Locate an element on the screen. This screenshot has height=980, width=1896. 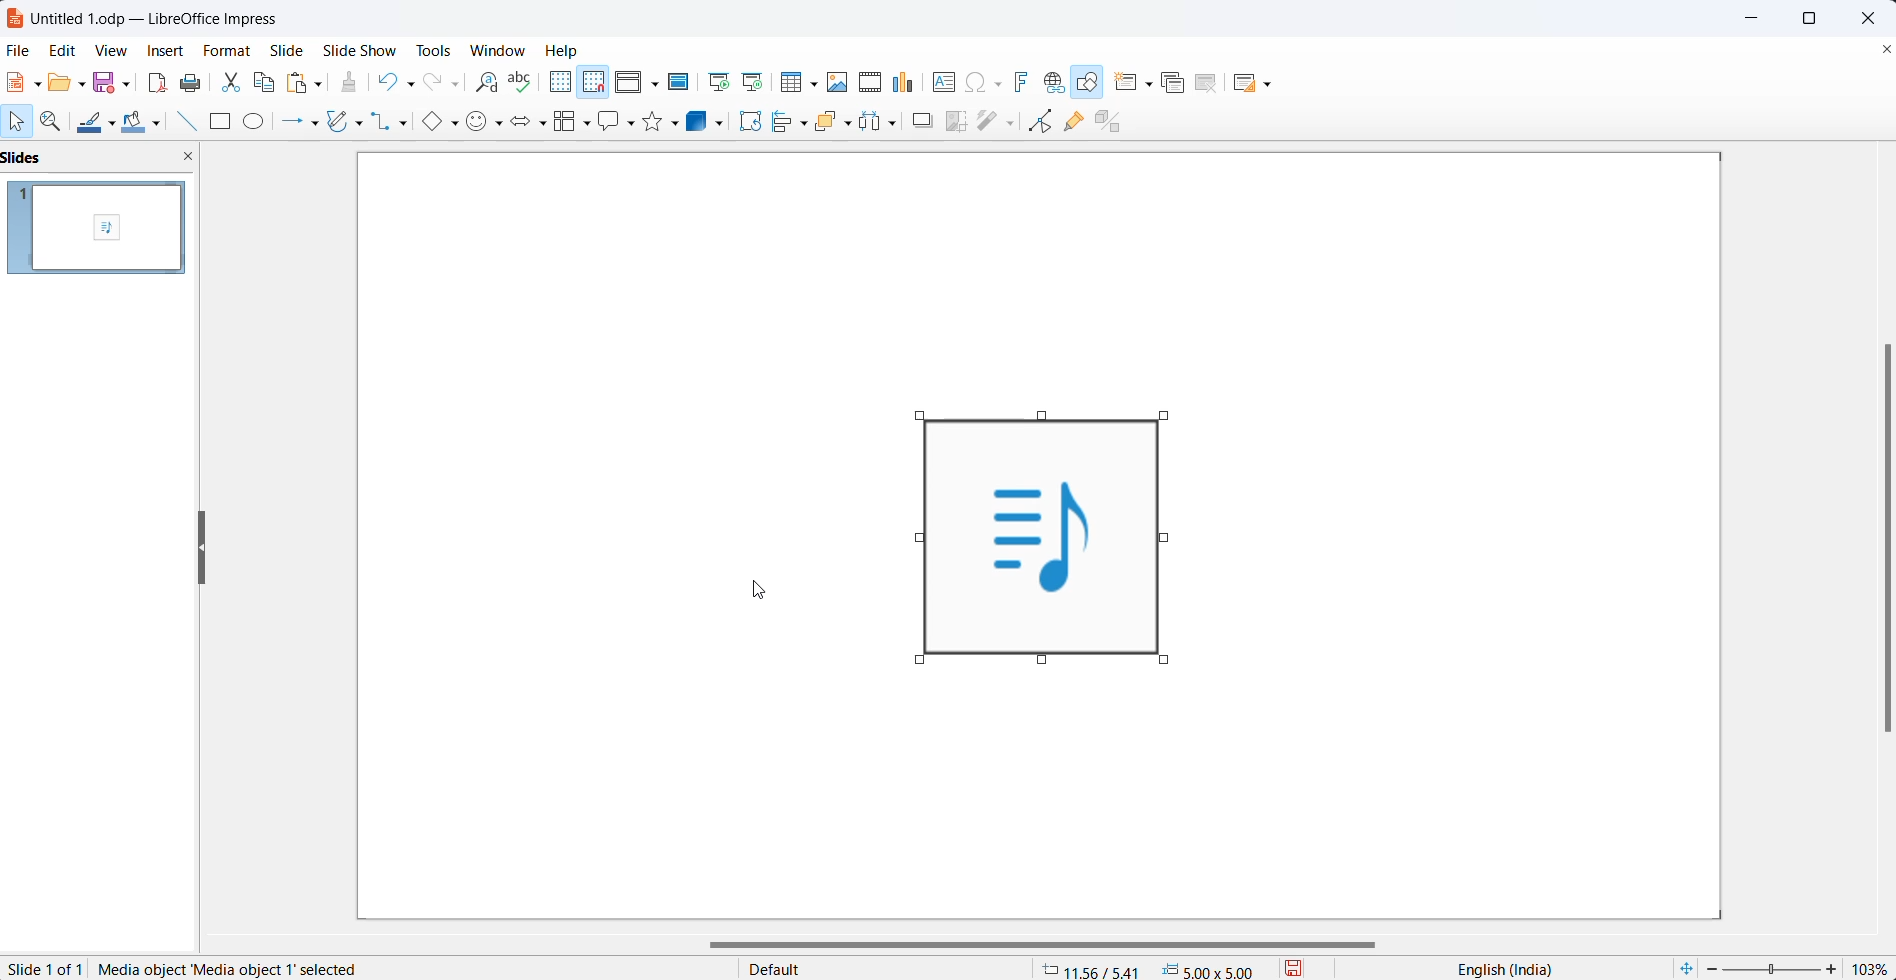
slide and close slides is located at coordinates (104, 158).